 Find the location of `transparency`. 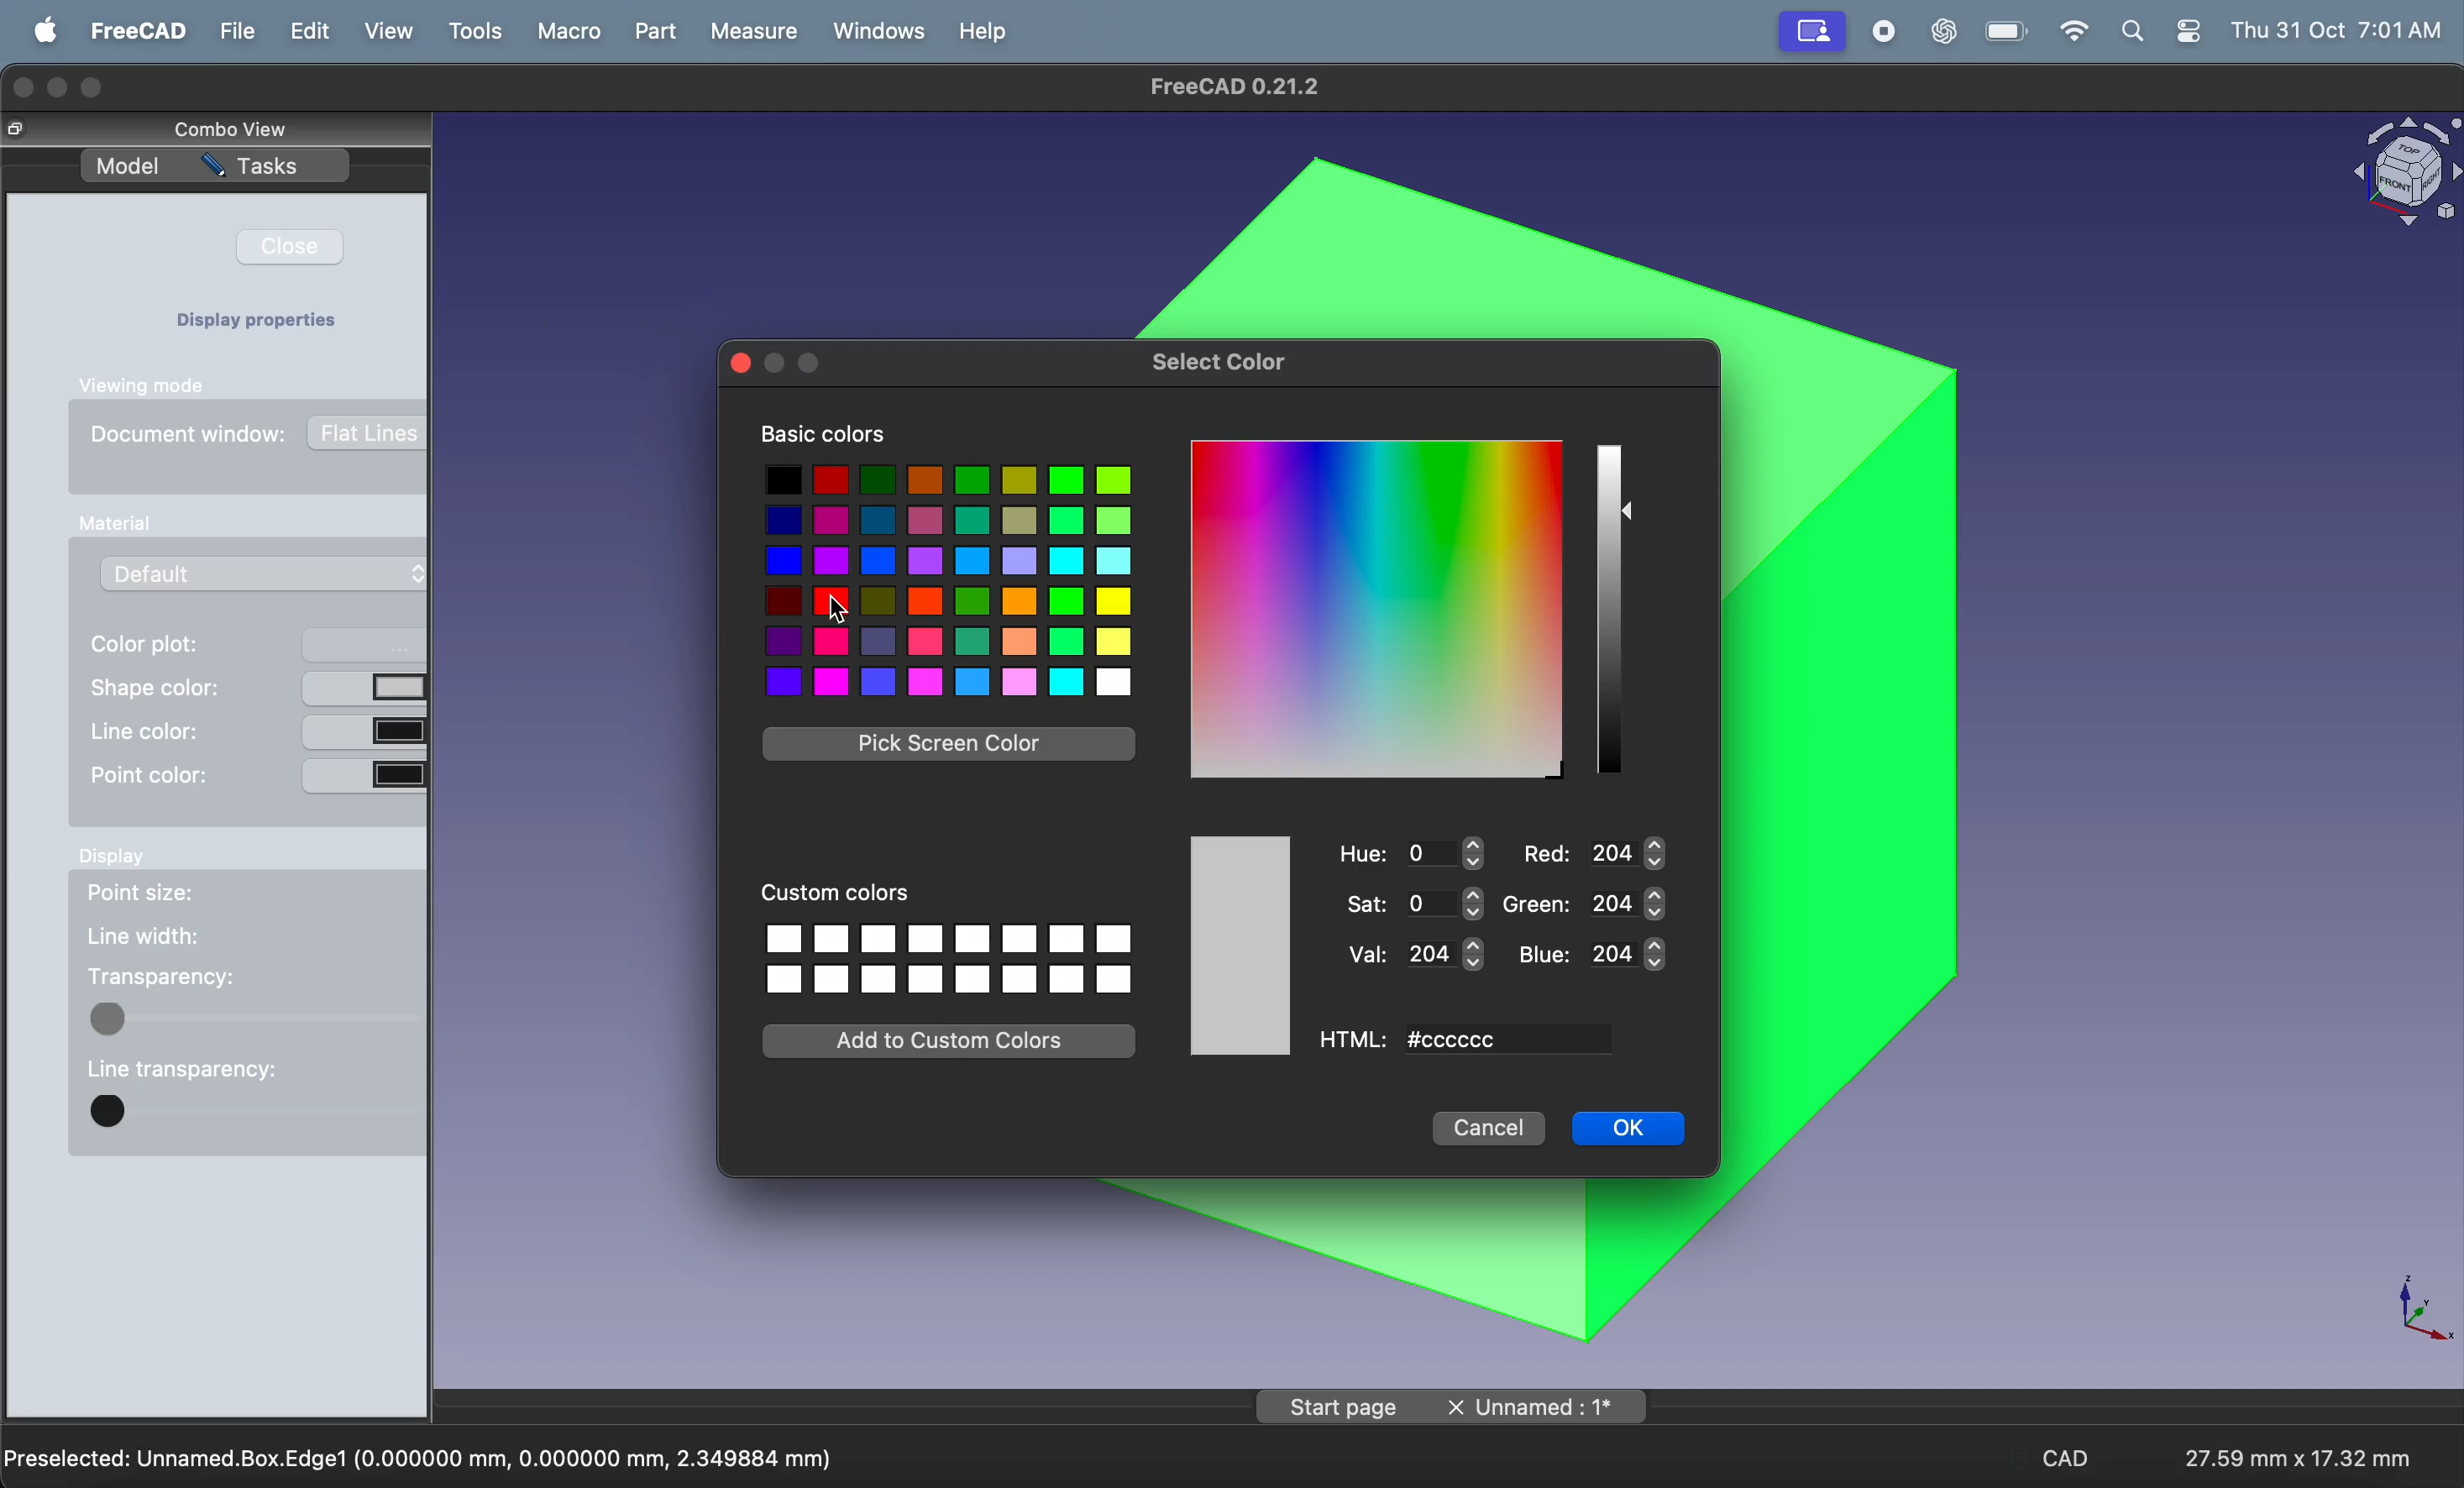

transparency is located at coordinates (161, 977).